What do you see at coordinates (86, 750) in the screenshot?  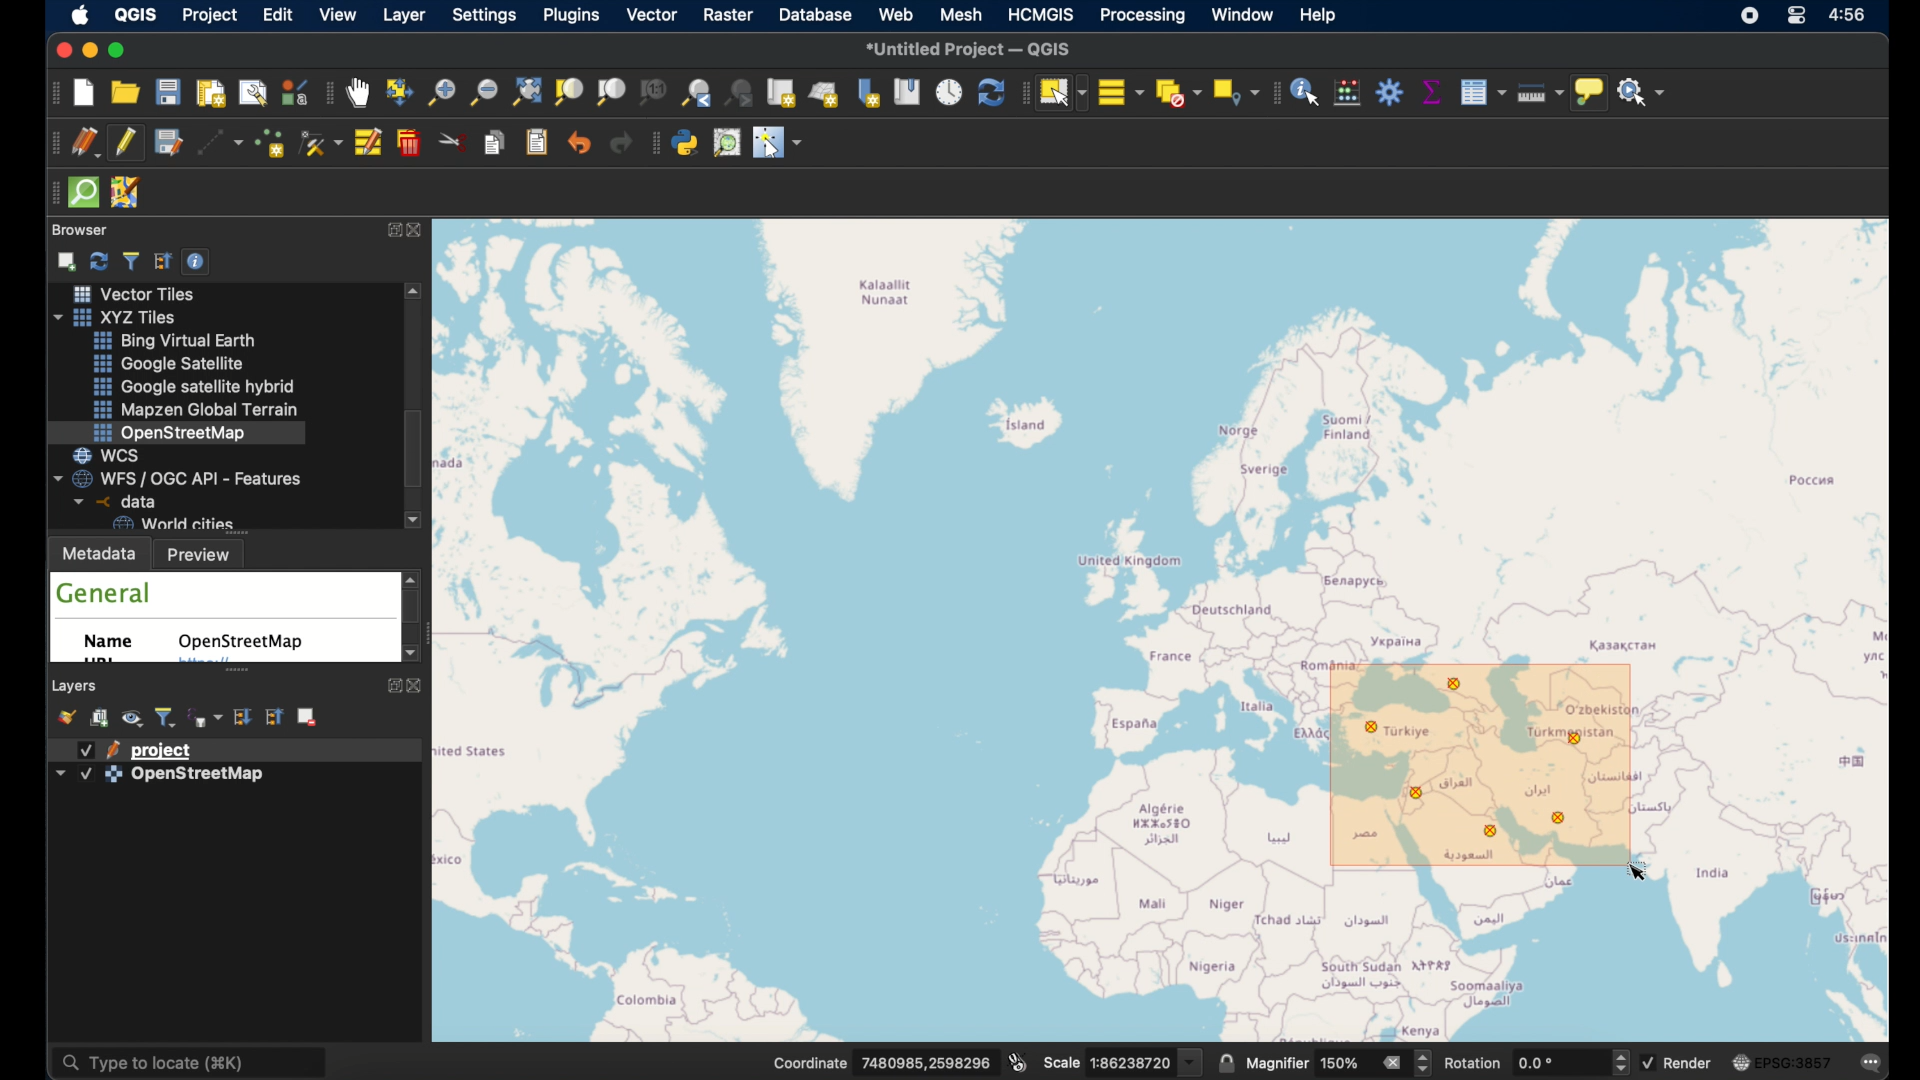 I see `checkbox` at bounding box center [86, 750].